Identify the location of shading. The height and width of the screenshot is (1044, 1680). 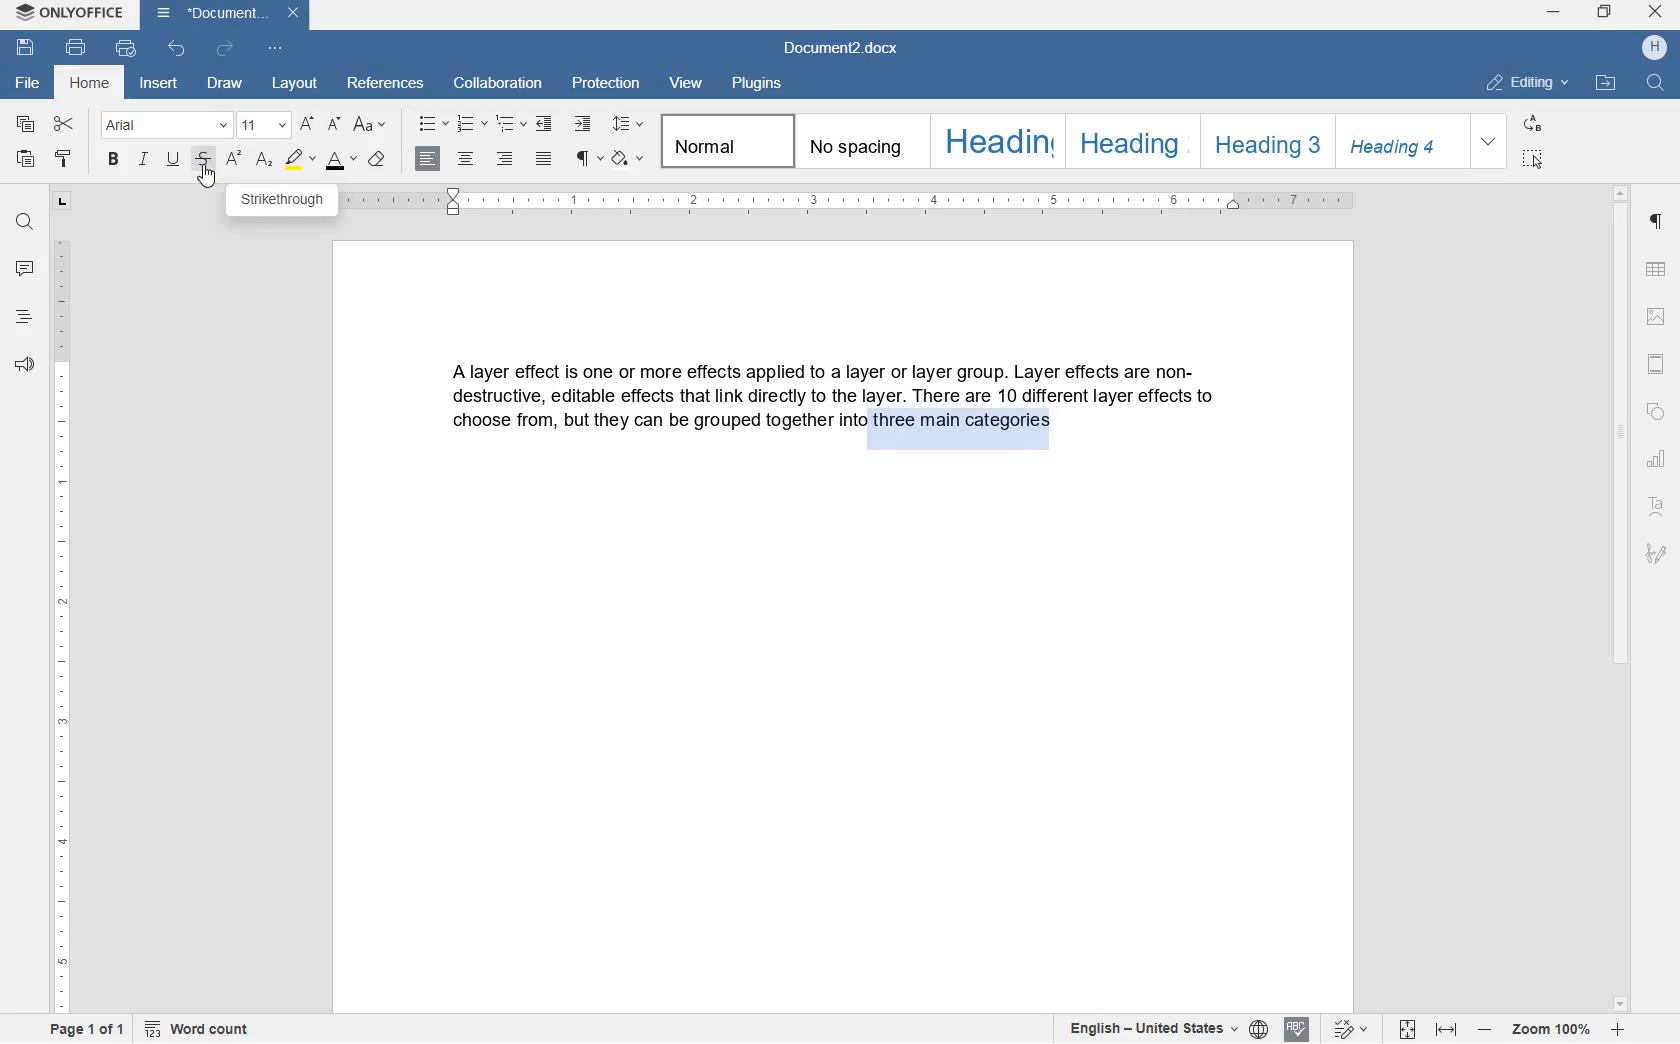
(628, 158).